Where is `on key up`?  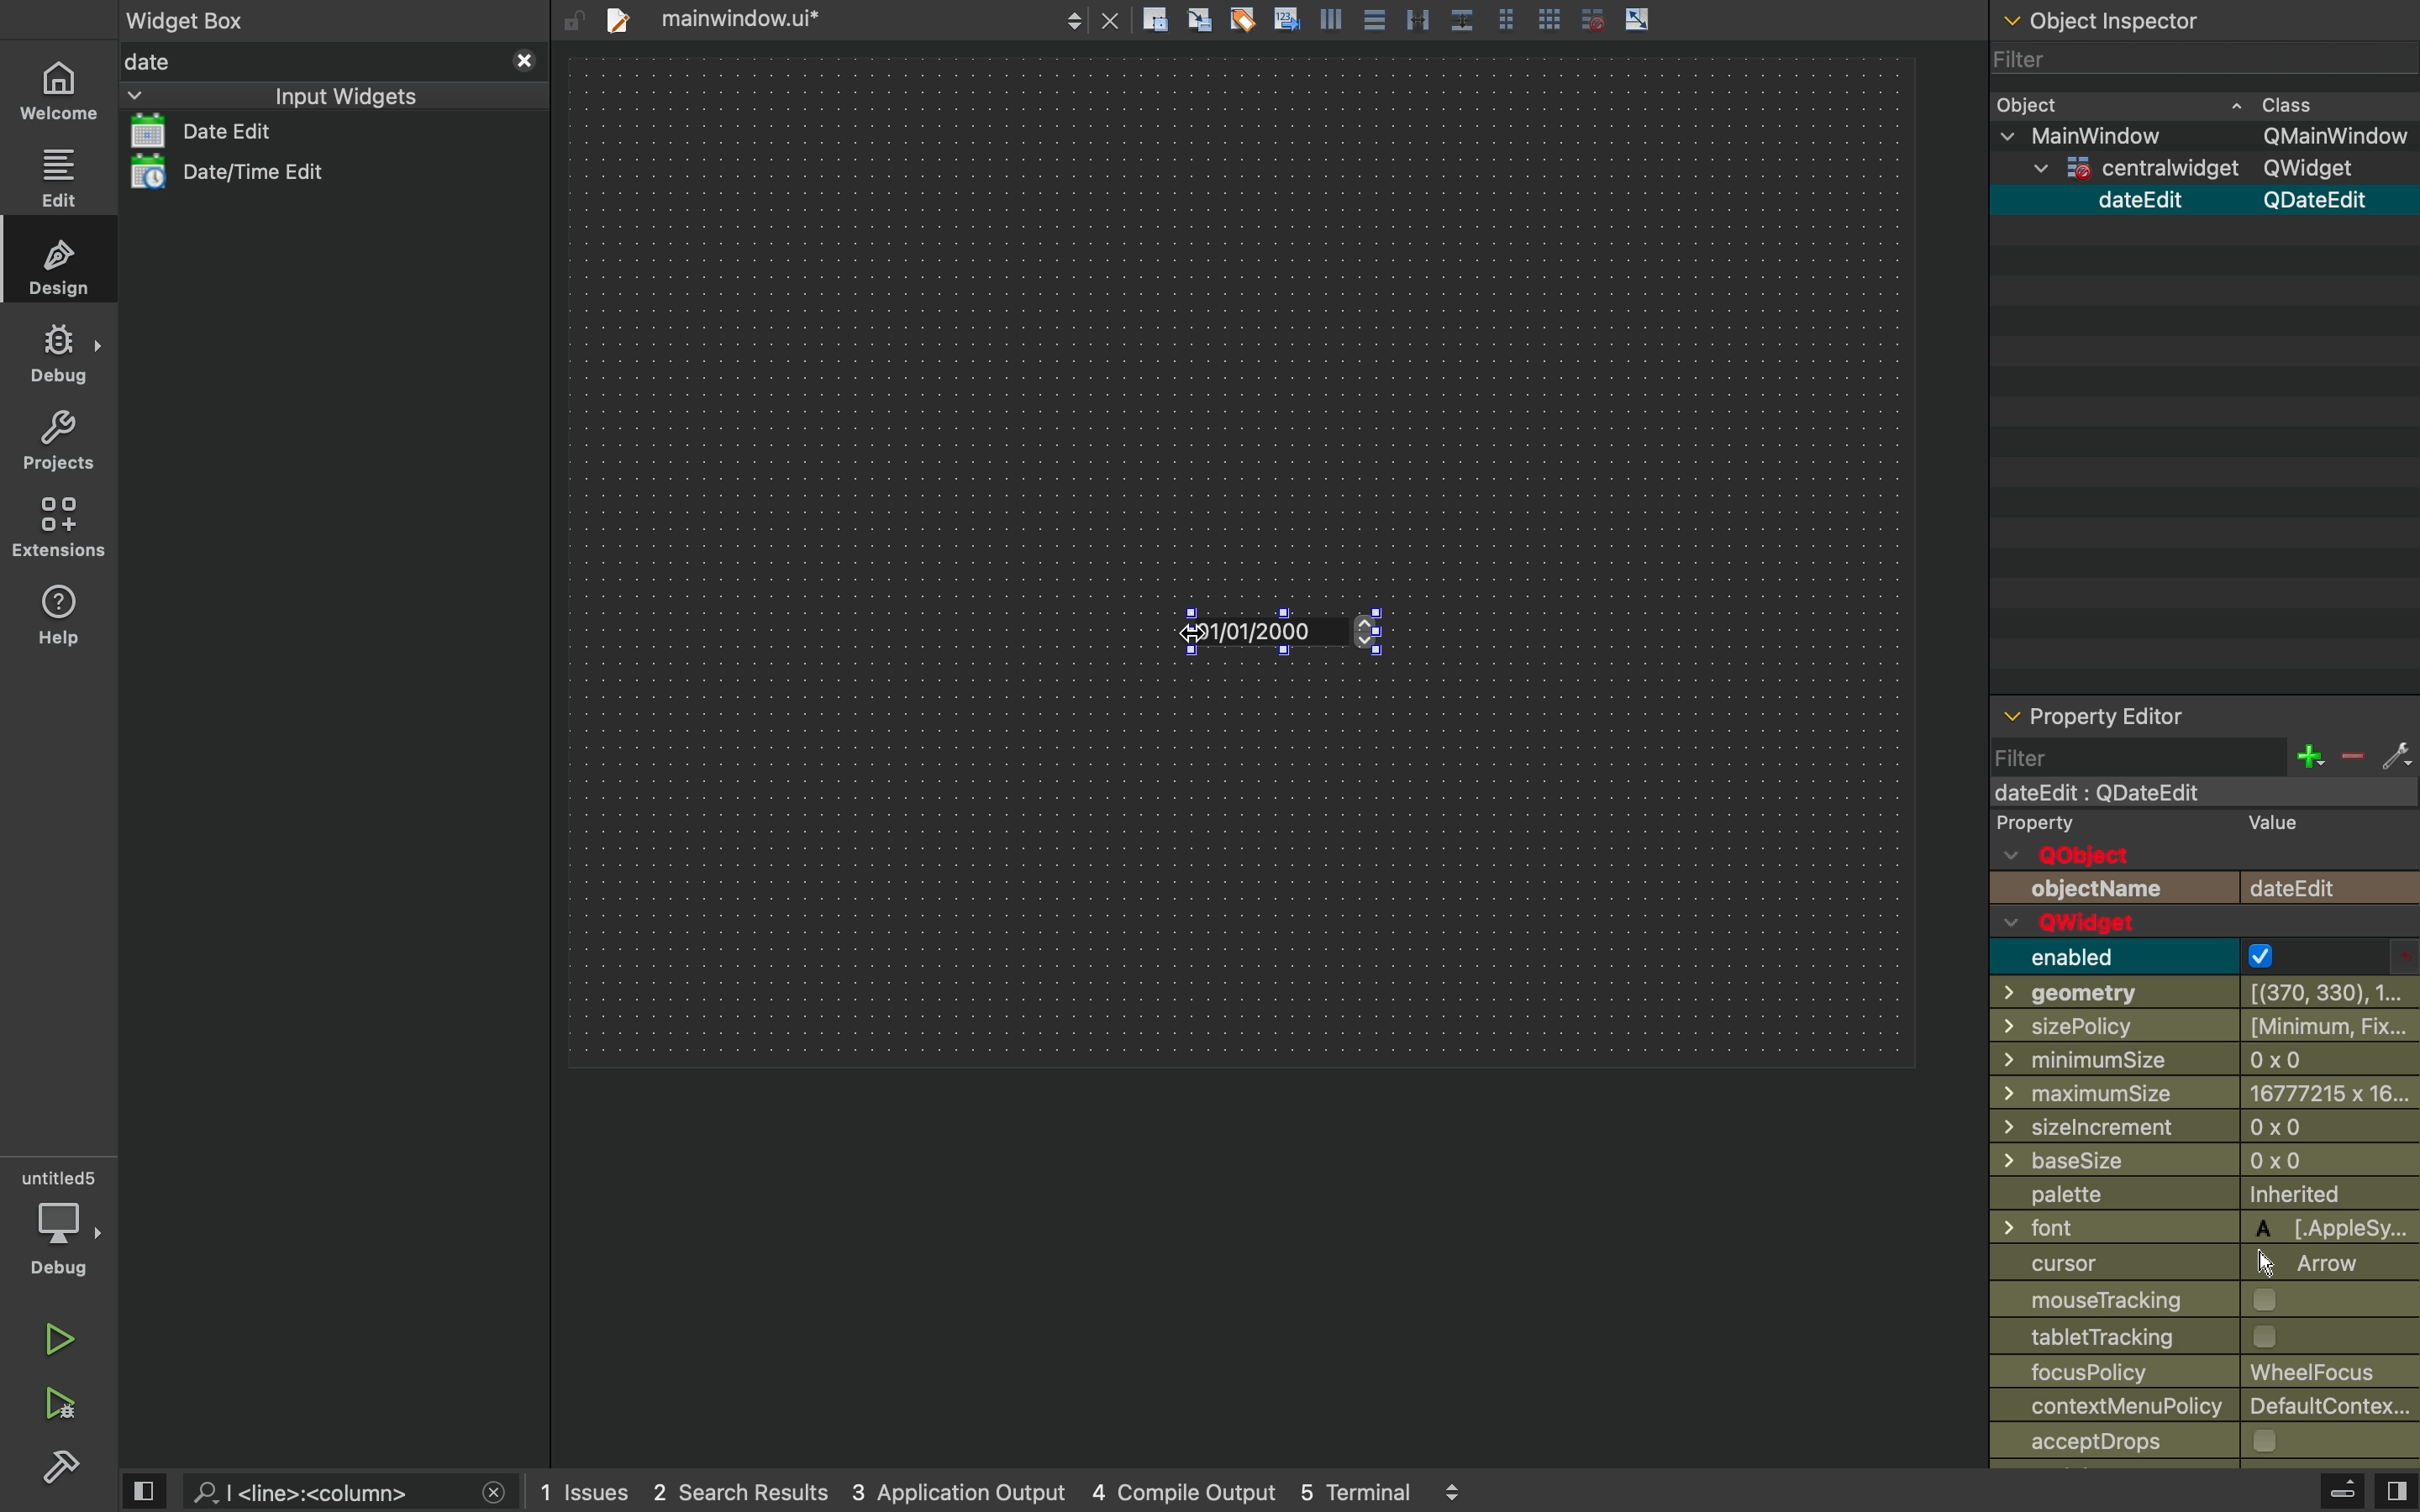 on key up is located at coordinates (1304, 636).